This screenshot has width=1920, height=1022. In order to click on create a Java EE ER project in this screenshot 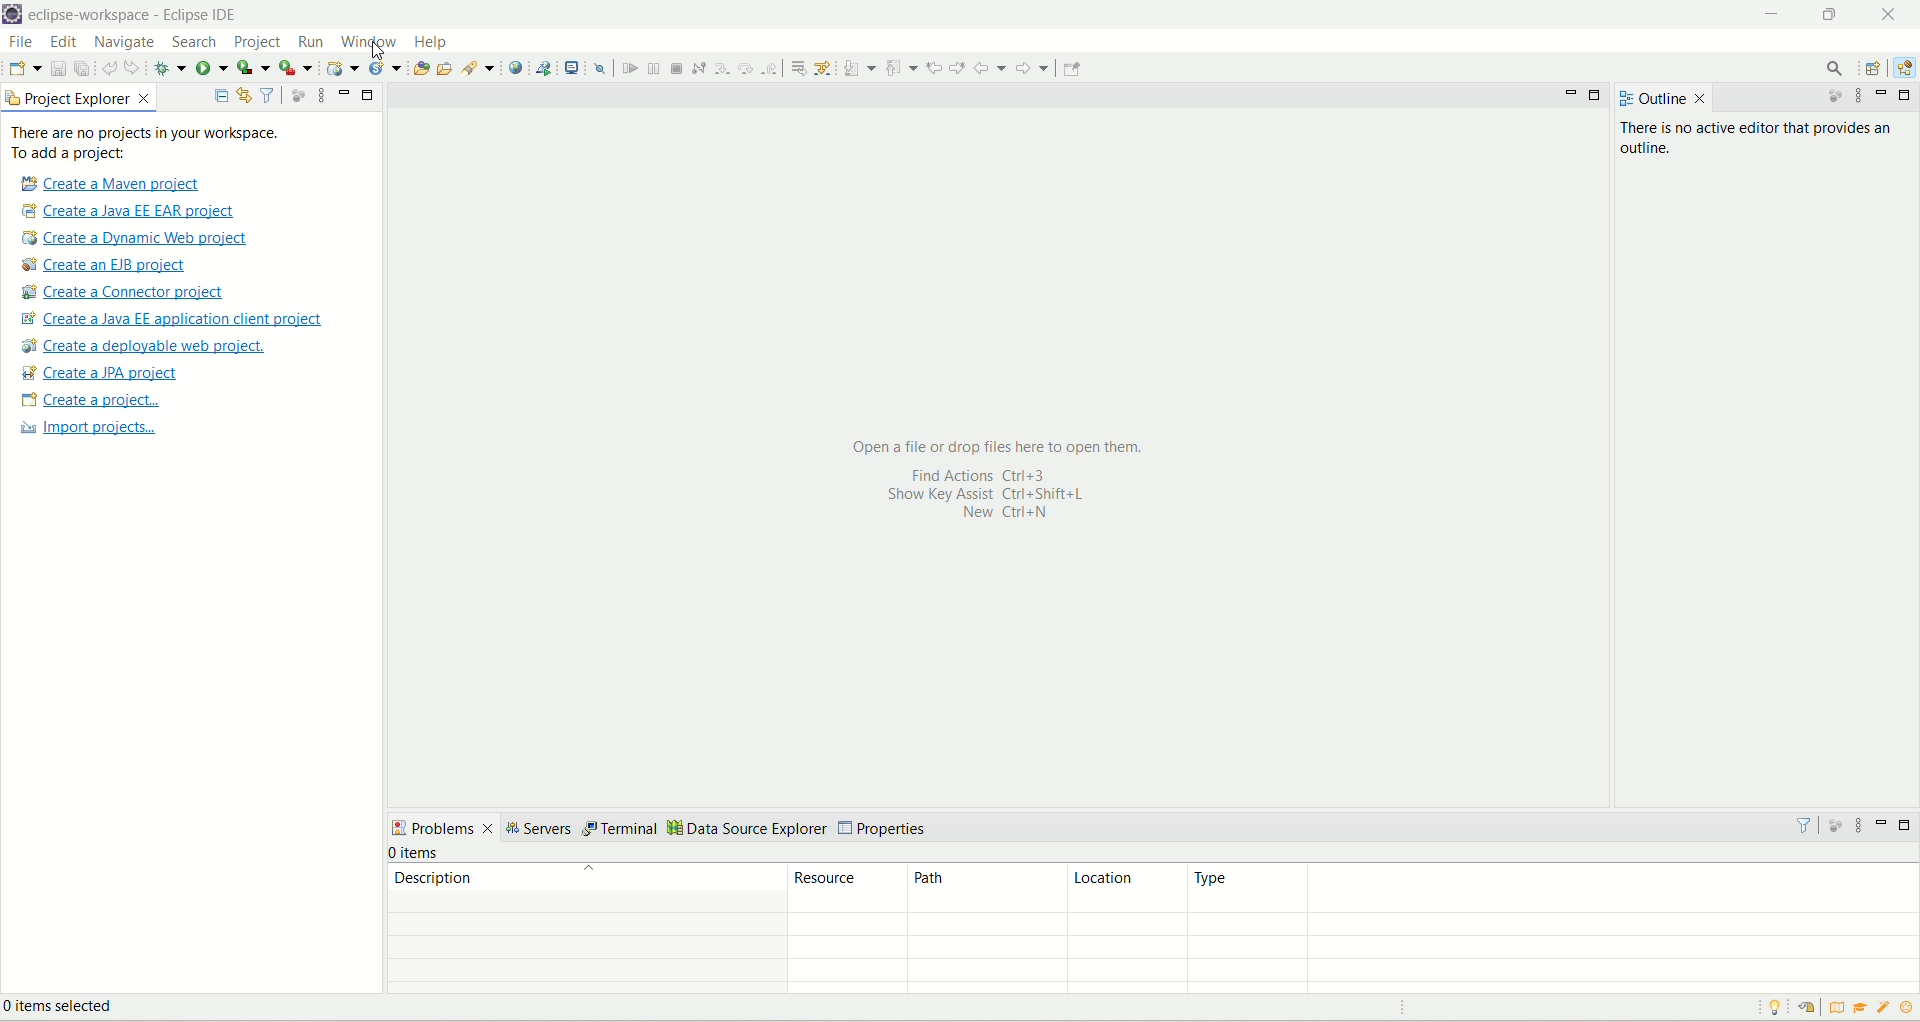, I will do `click(133, 211)`.